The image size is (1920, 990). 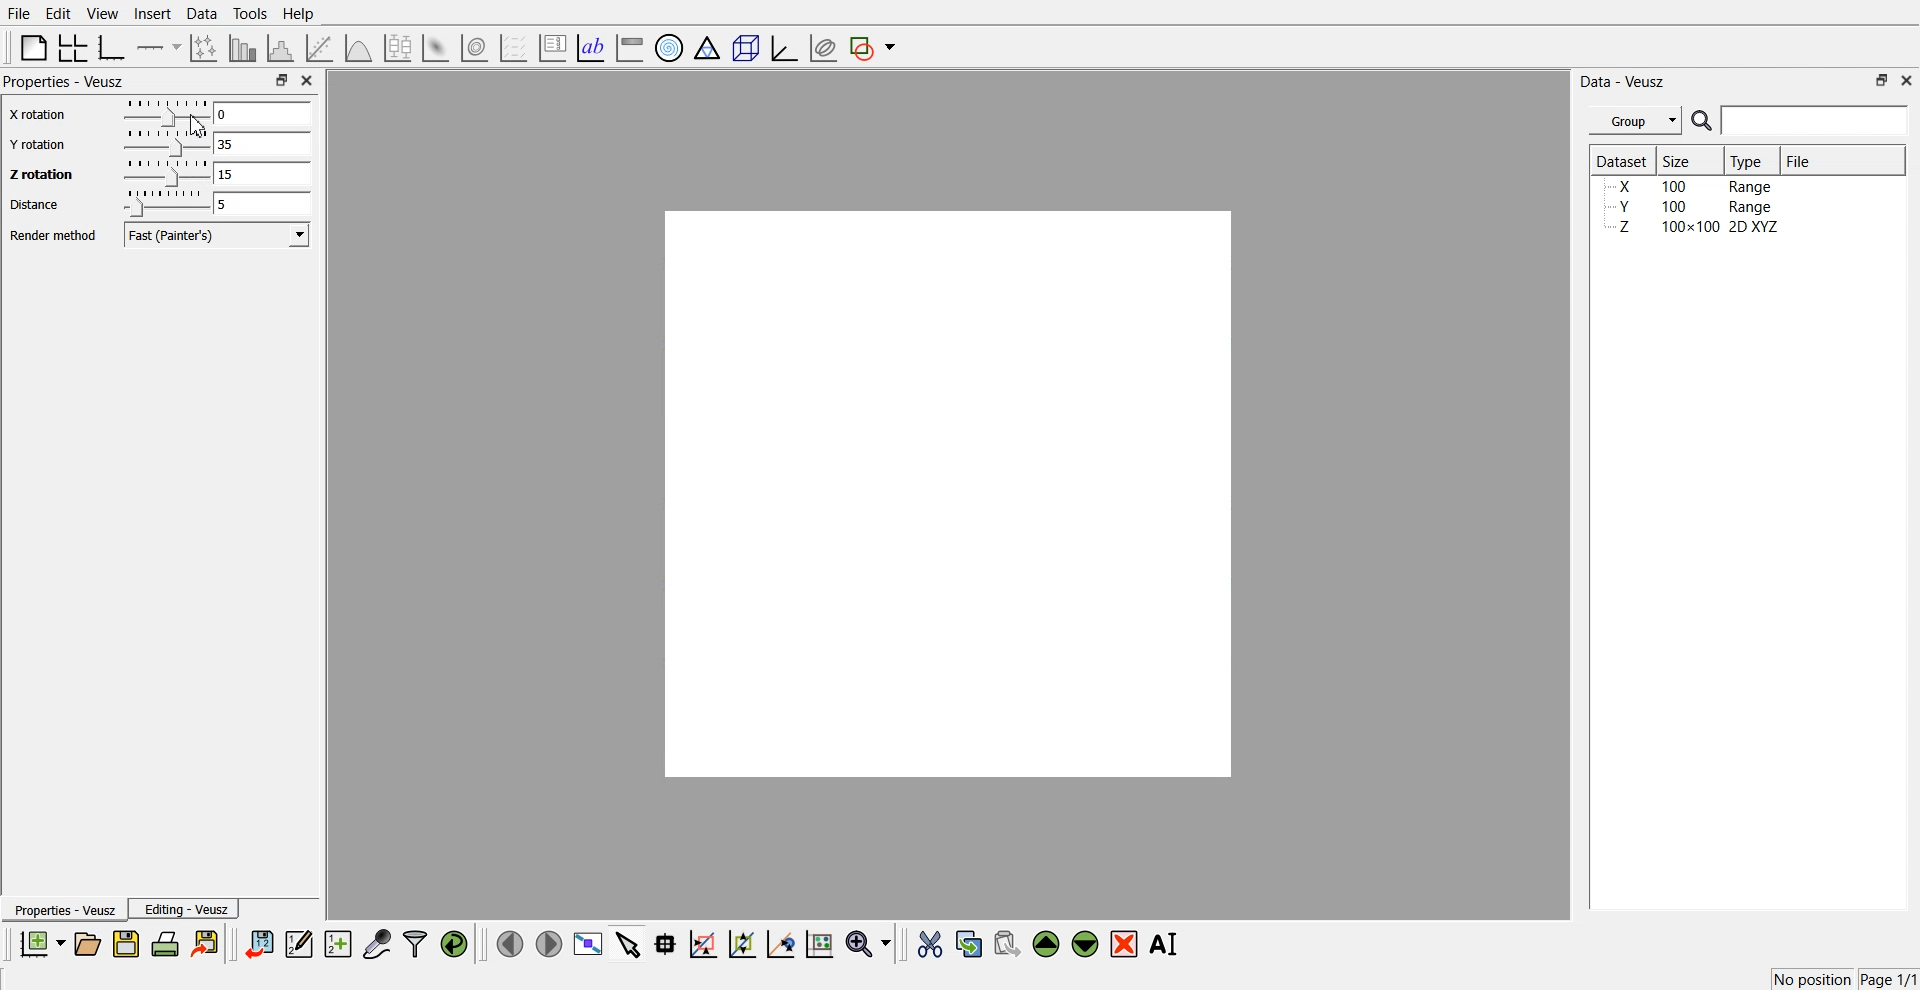 I want to click on Drag Handle, so click(x=165, y=143).